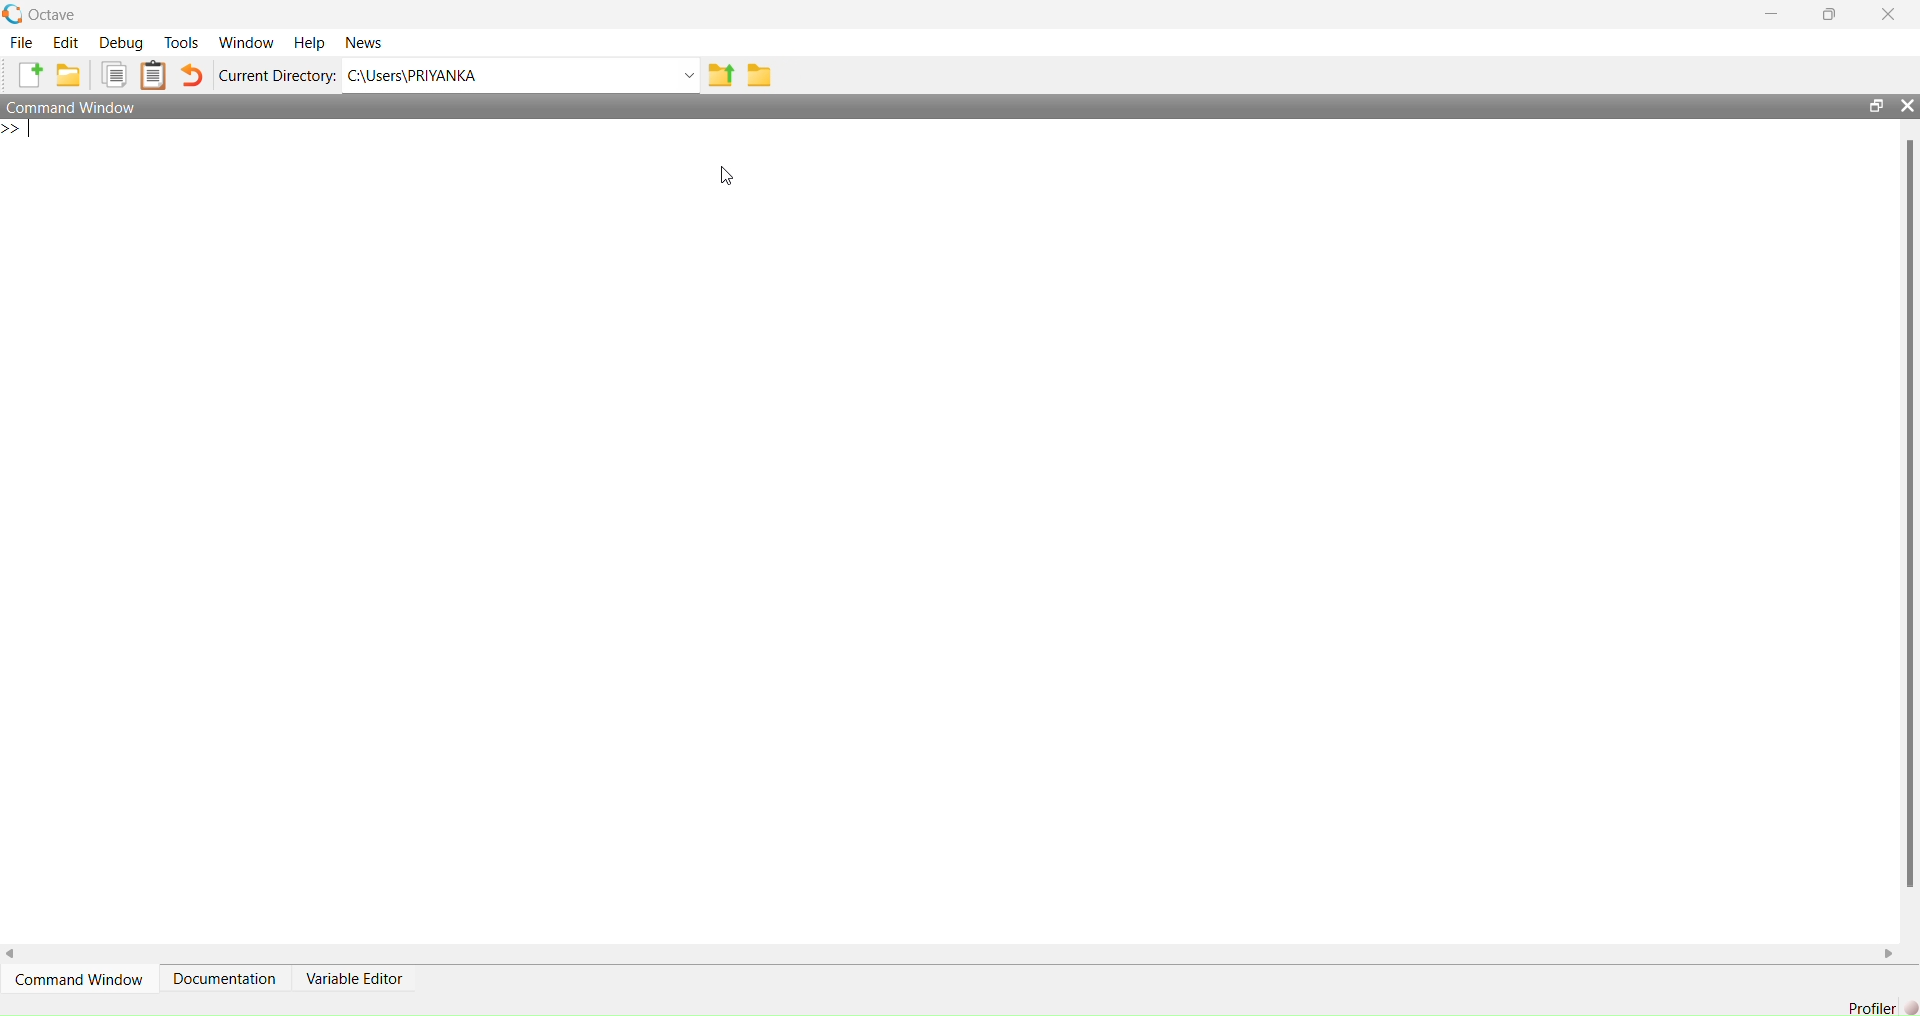 Image resolution: width=1920 pixels, height=1016 pixels. I want to click on Command Window, so click(72, 105).